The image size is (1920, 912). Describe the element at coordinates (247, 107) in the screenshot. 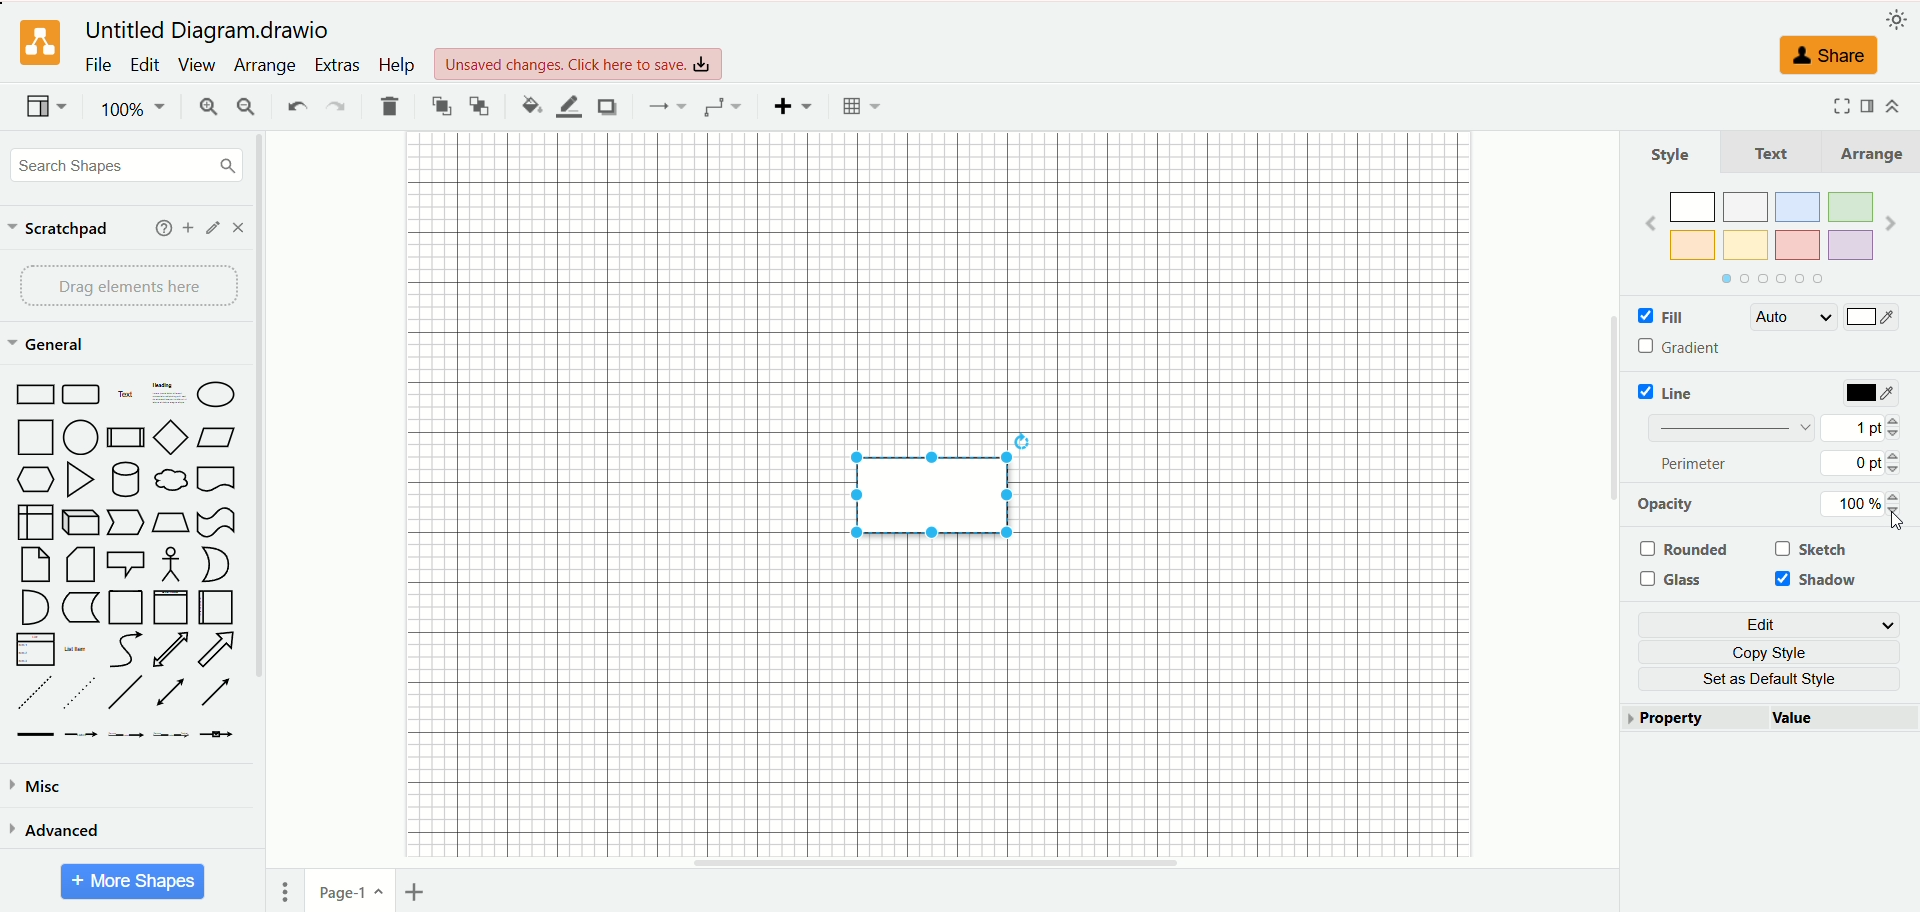

I see `zoom out` at that location.